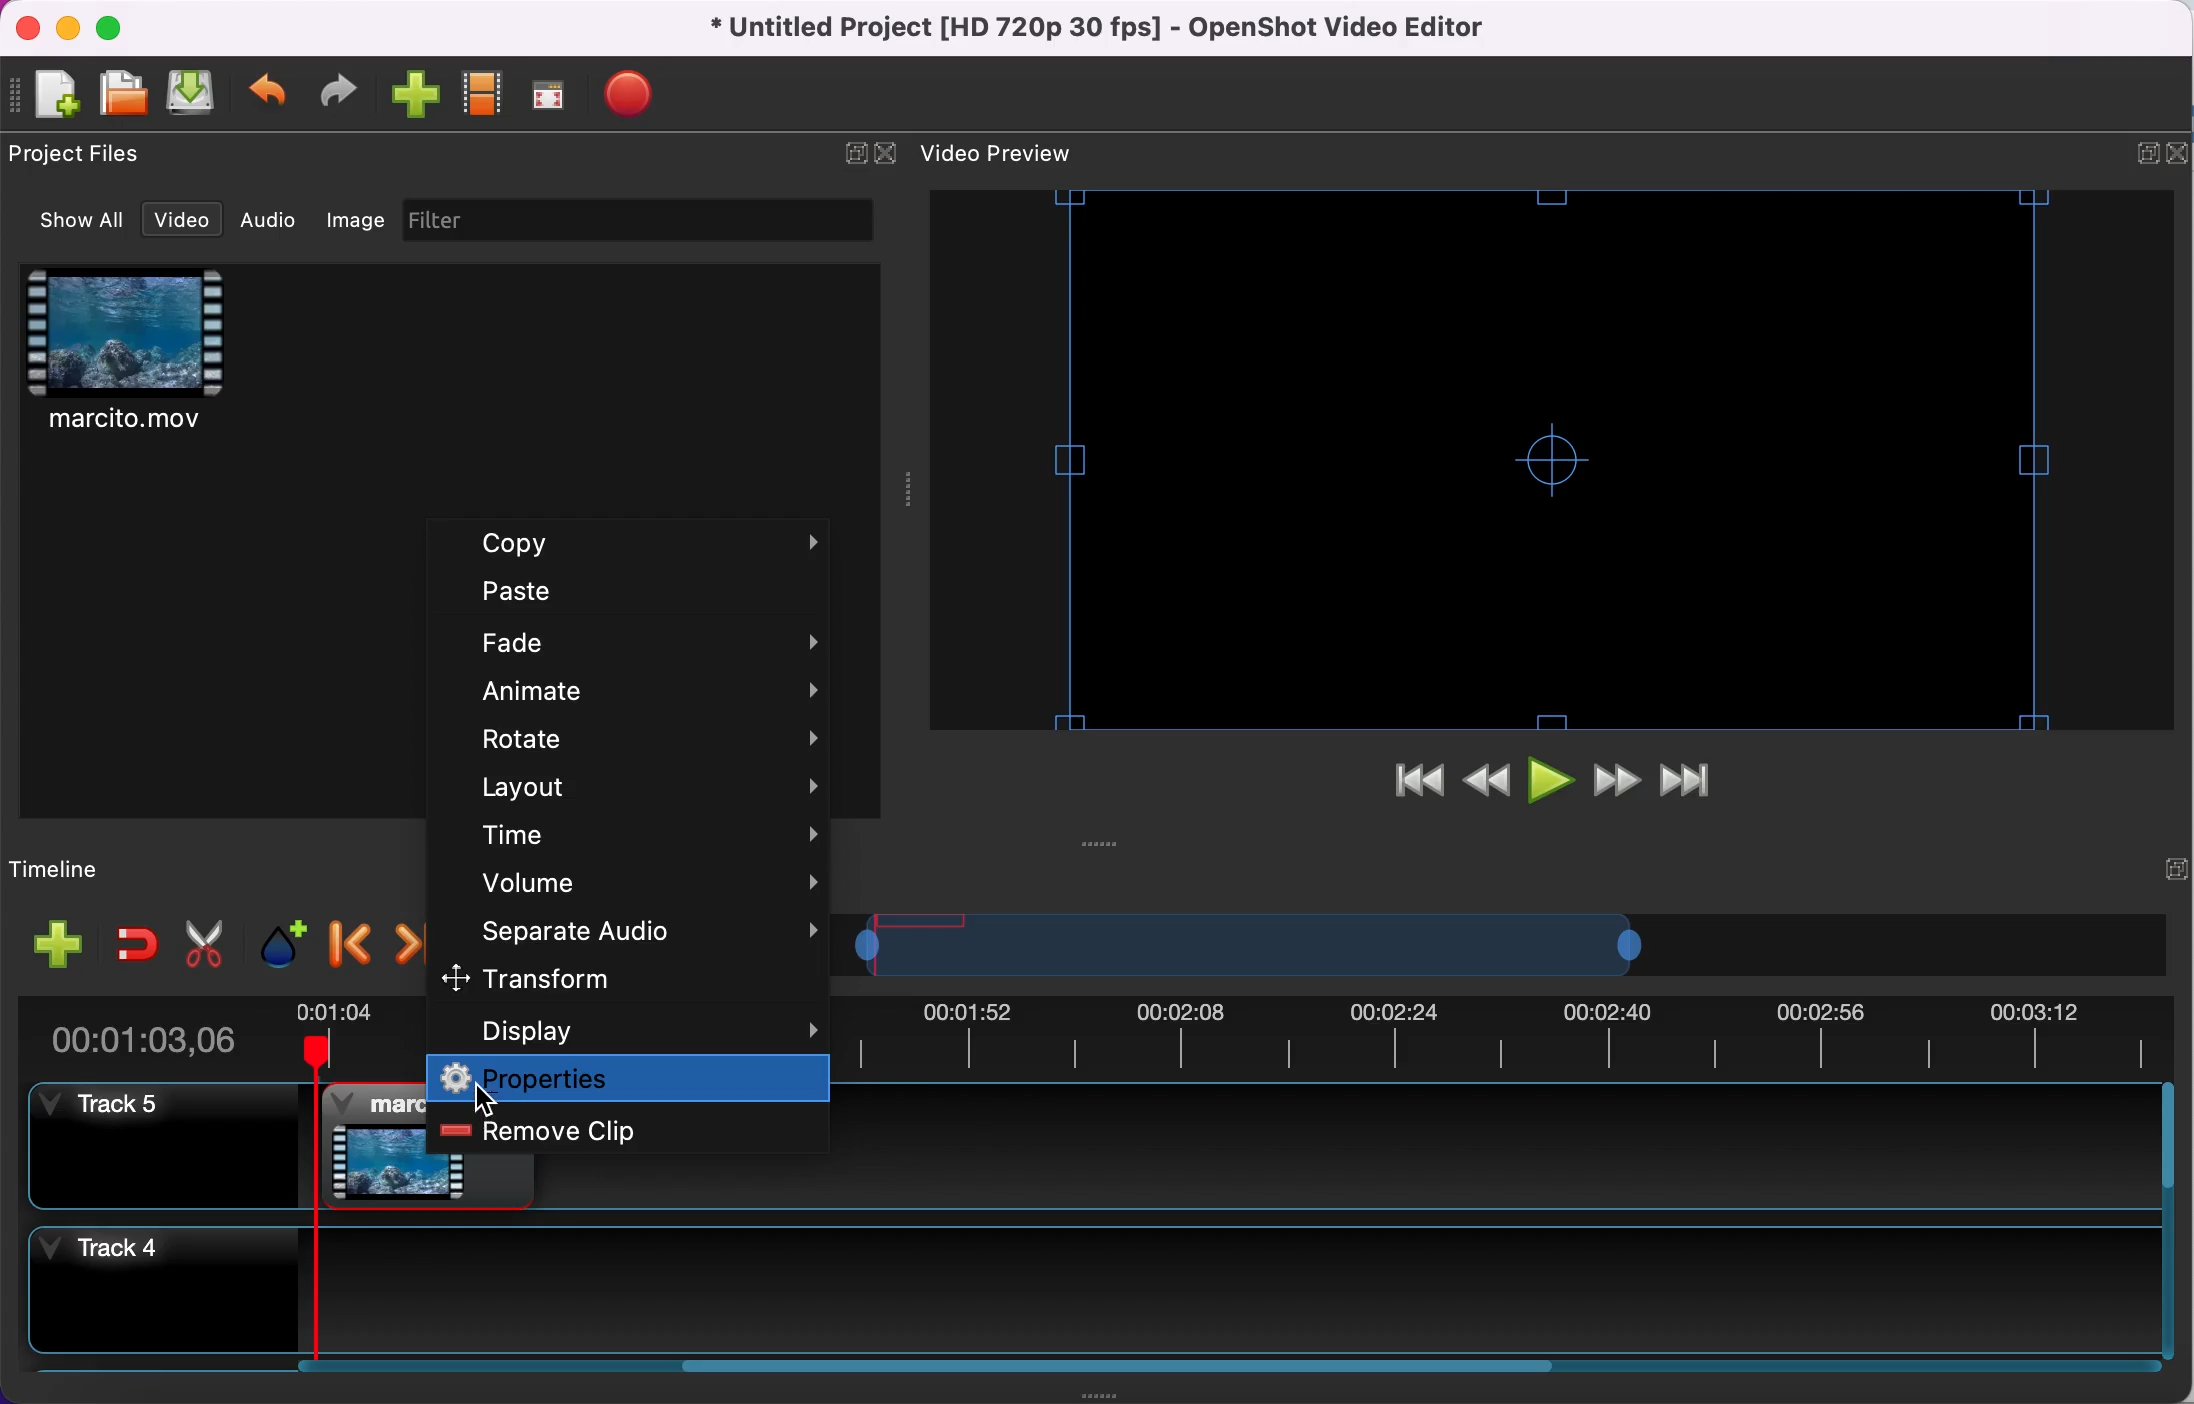 Image resolution: width=2194 pixels, height=1404 pixels. Describe the element at coordinates (1548, 785) in the screenshot. I see `play` at that location.